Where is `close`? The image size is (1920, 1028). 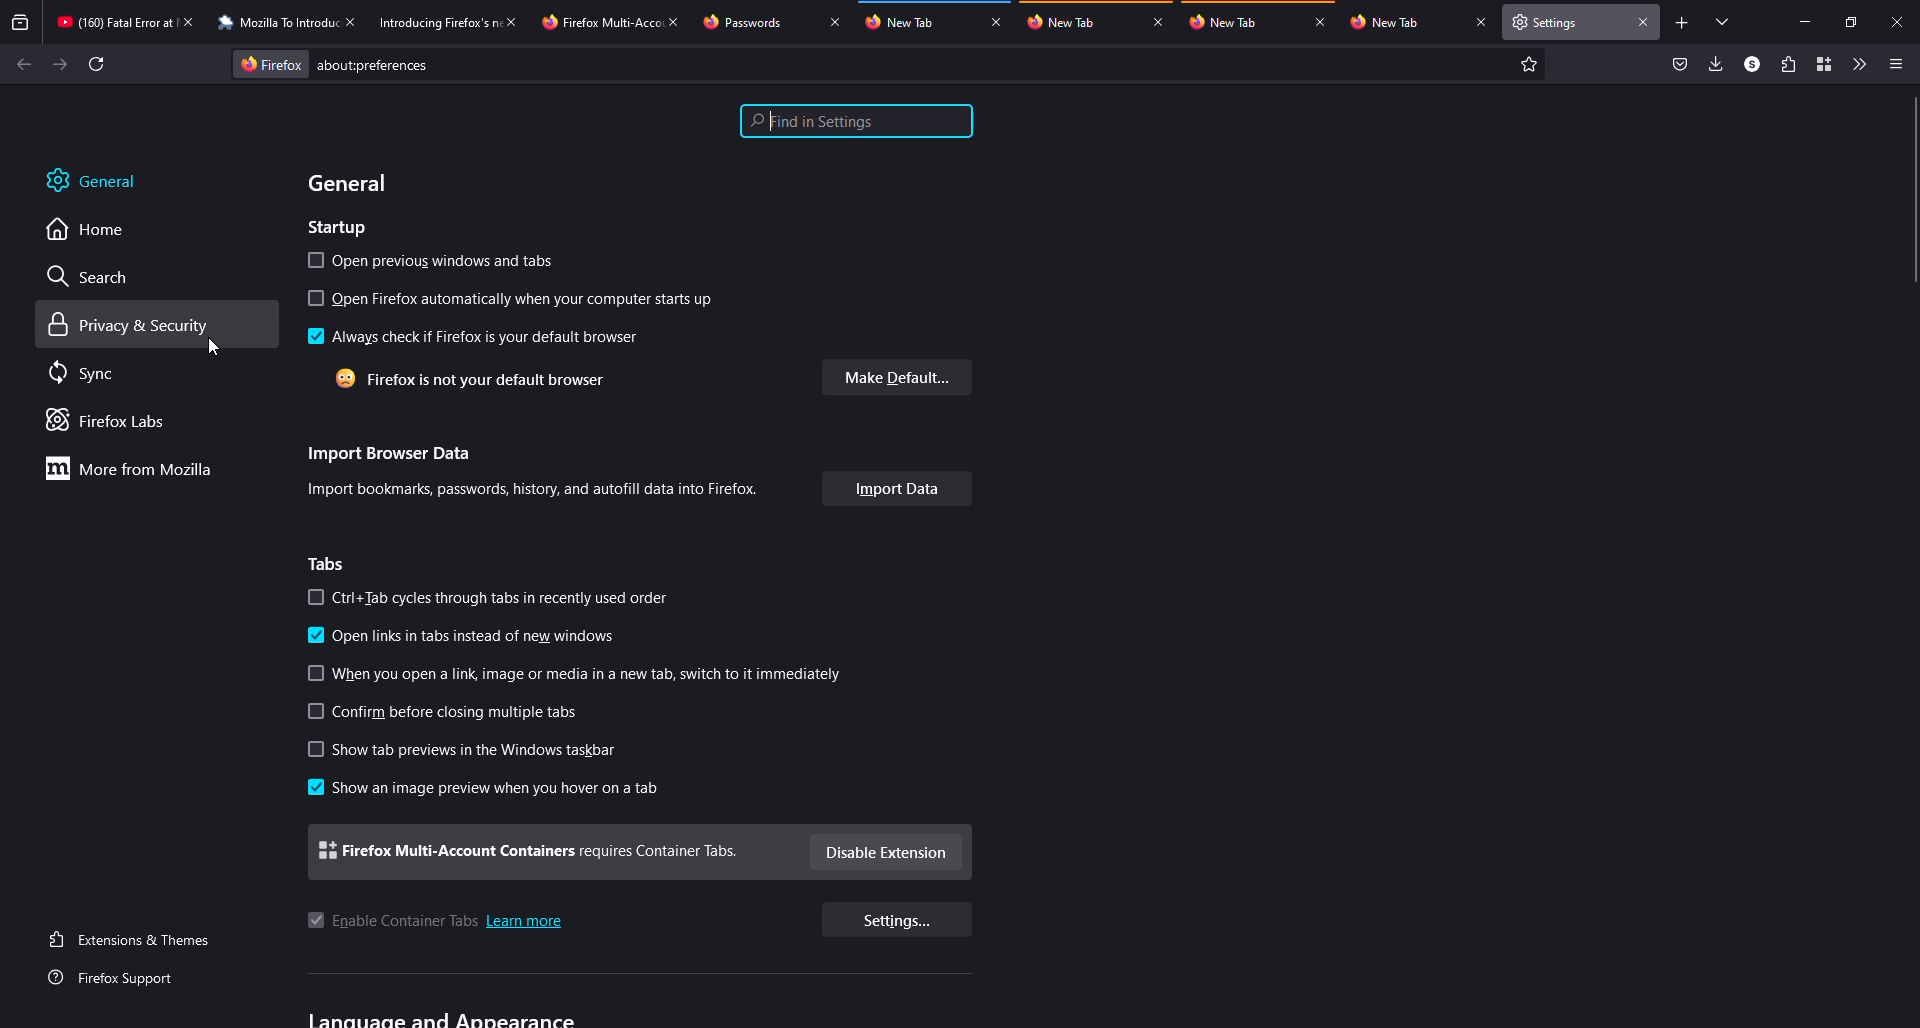
close is located at coordinates (1645, 25).